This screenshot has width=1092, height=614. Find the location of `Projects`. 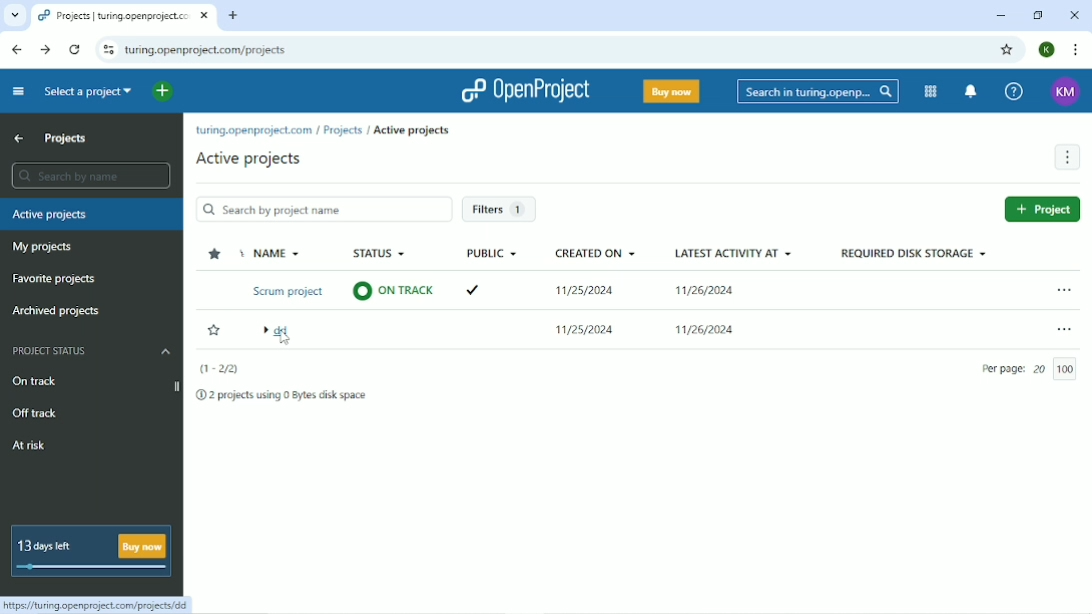

Projects is located at coordinates (342, 130).